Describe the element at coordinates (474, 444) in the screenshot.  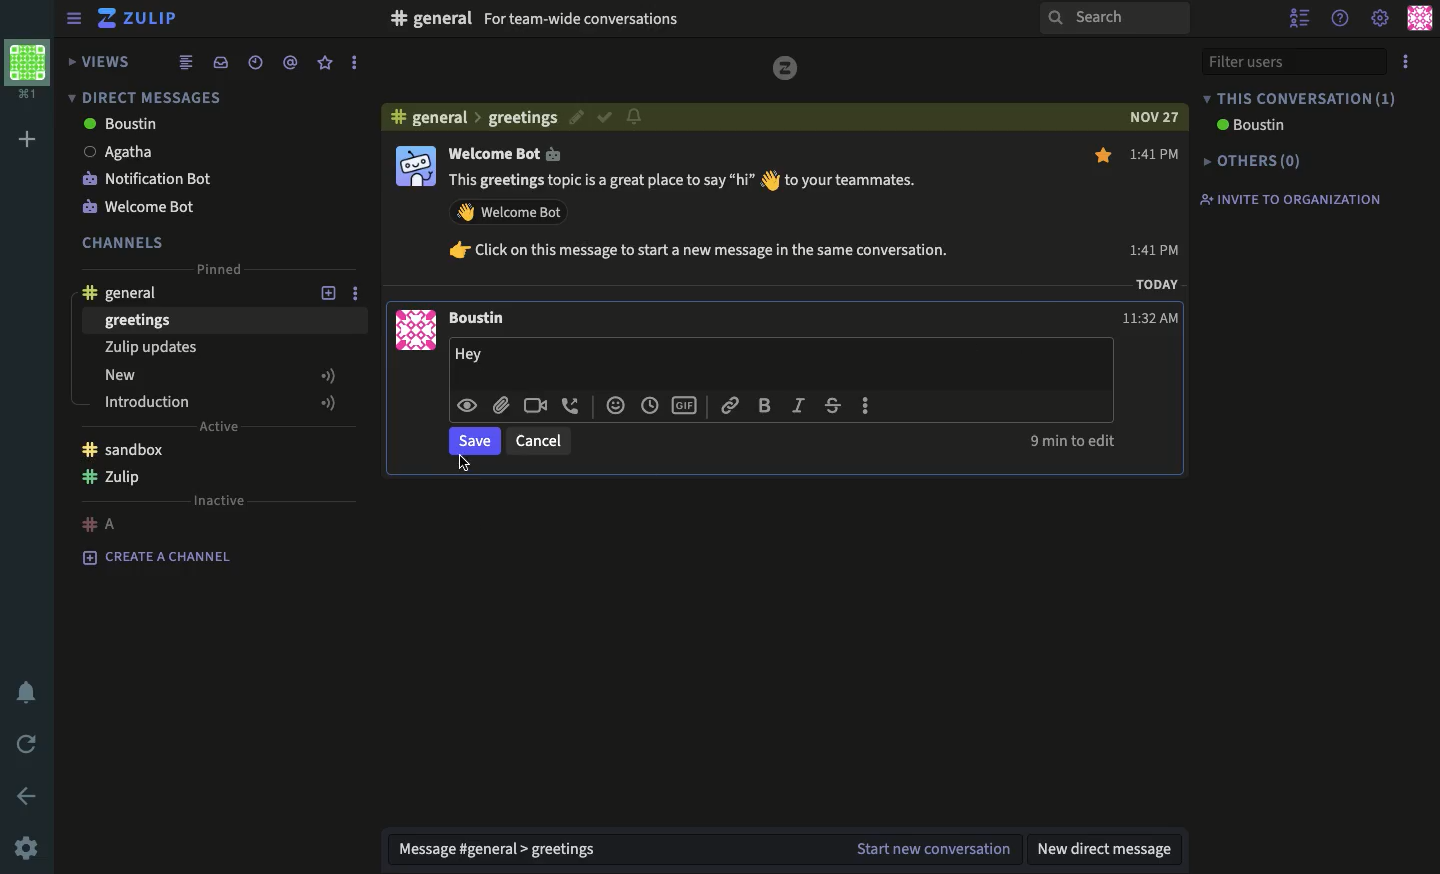
I see `save` at that location.